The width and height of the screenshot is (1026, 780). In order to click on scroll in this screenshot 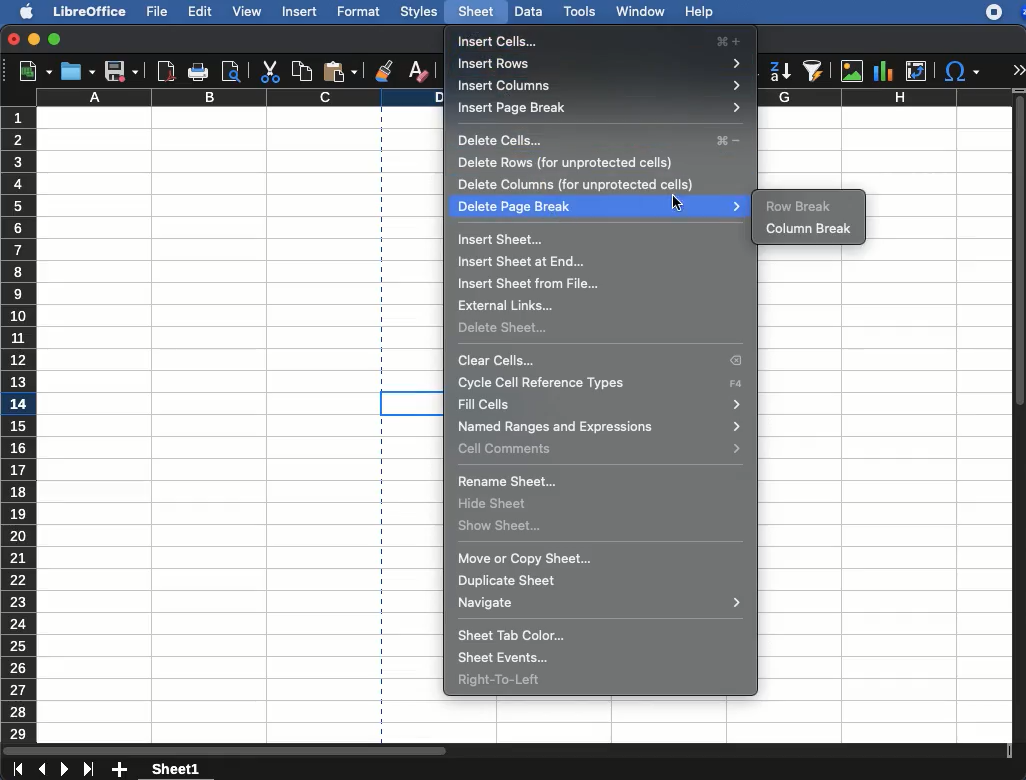, I will do `click(507, 750)`.